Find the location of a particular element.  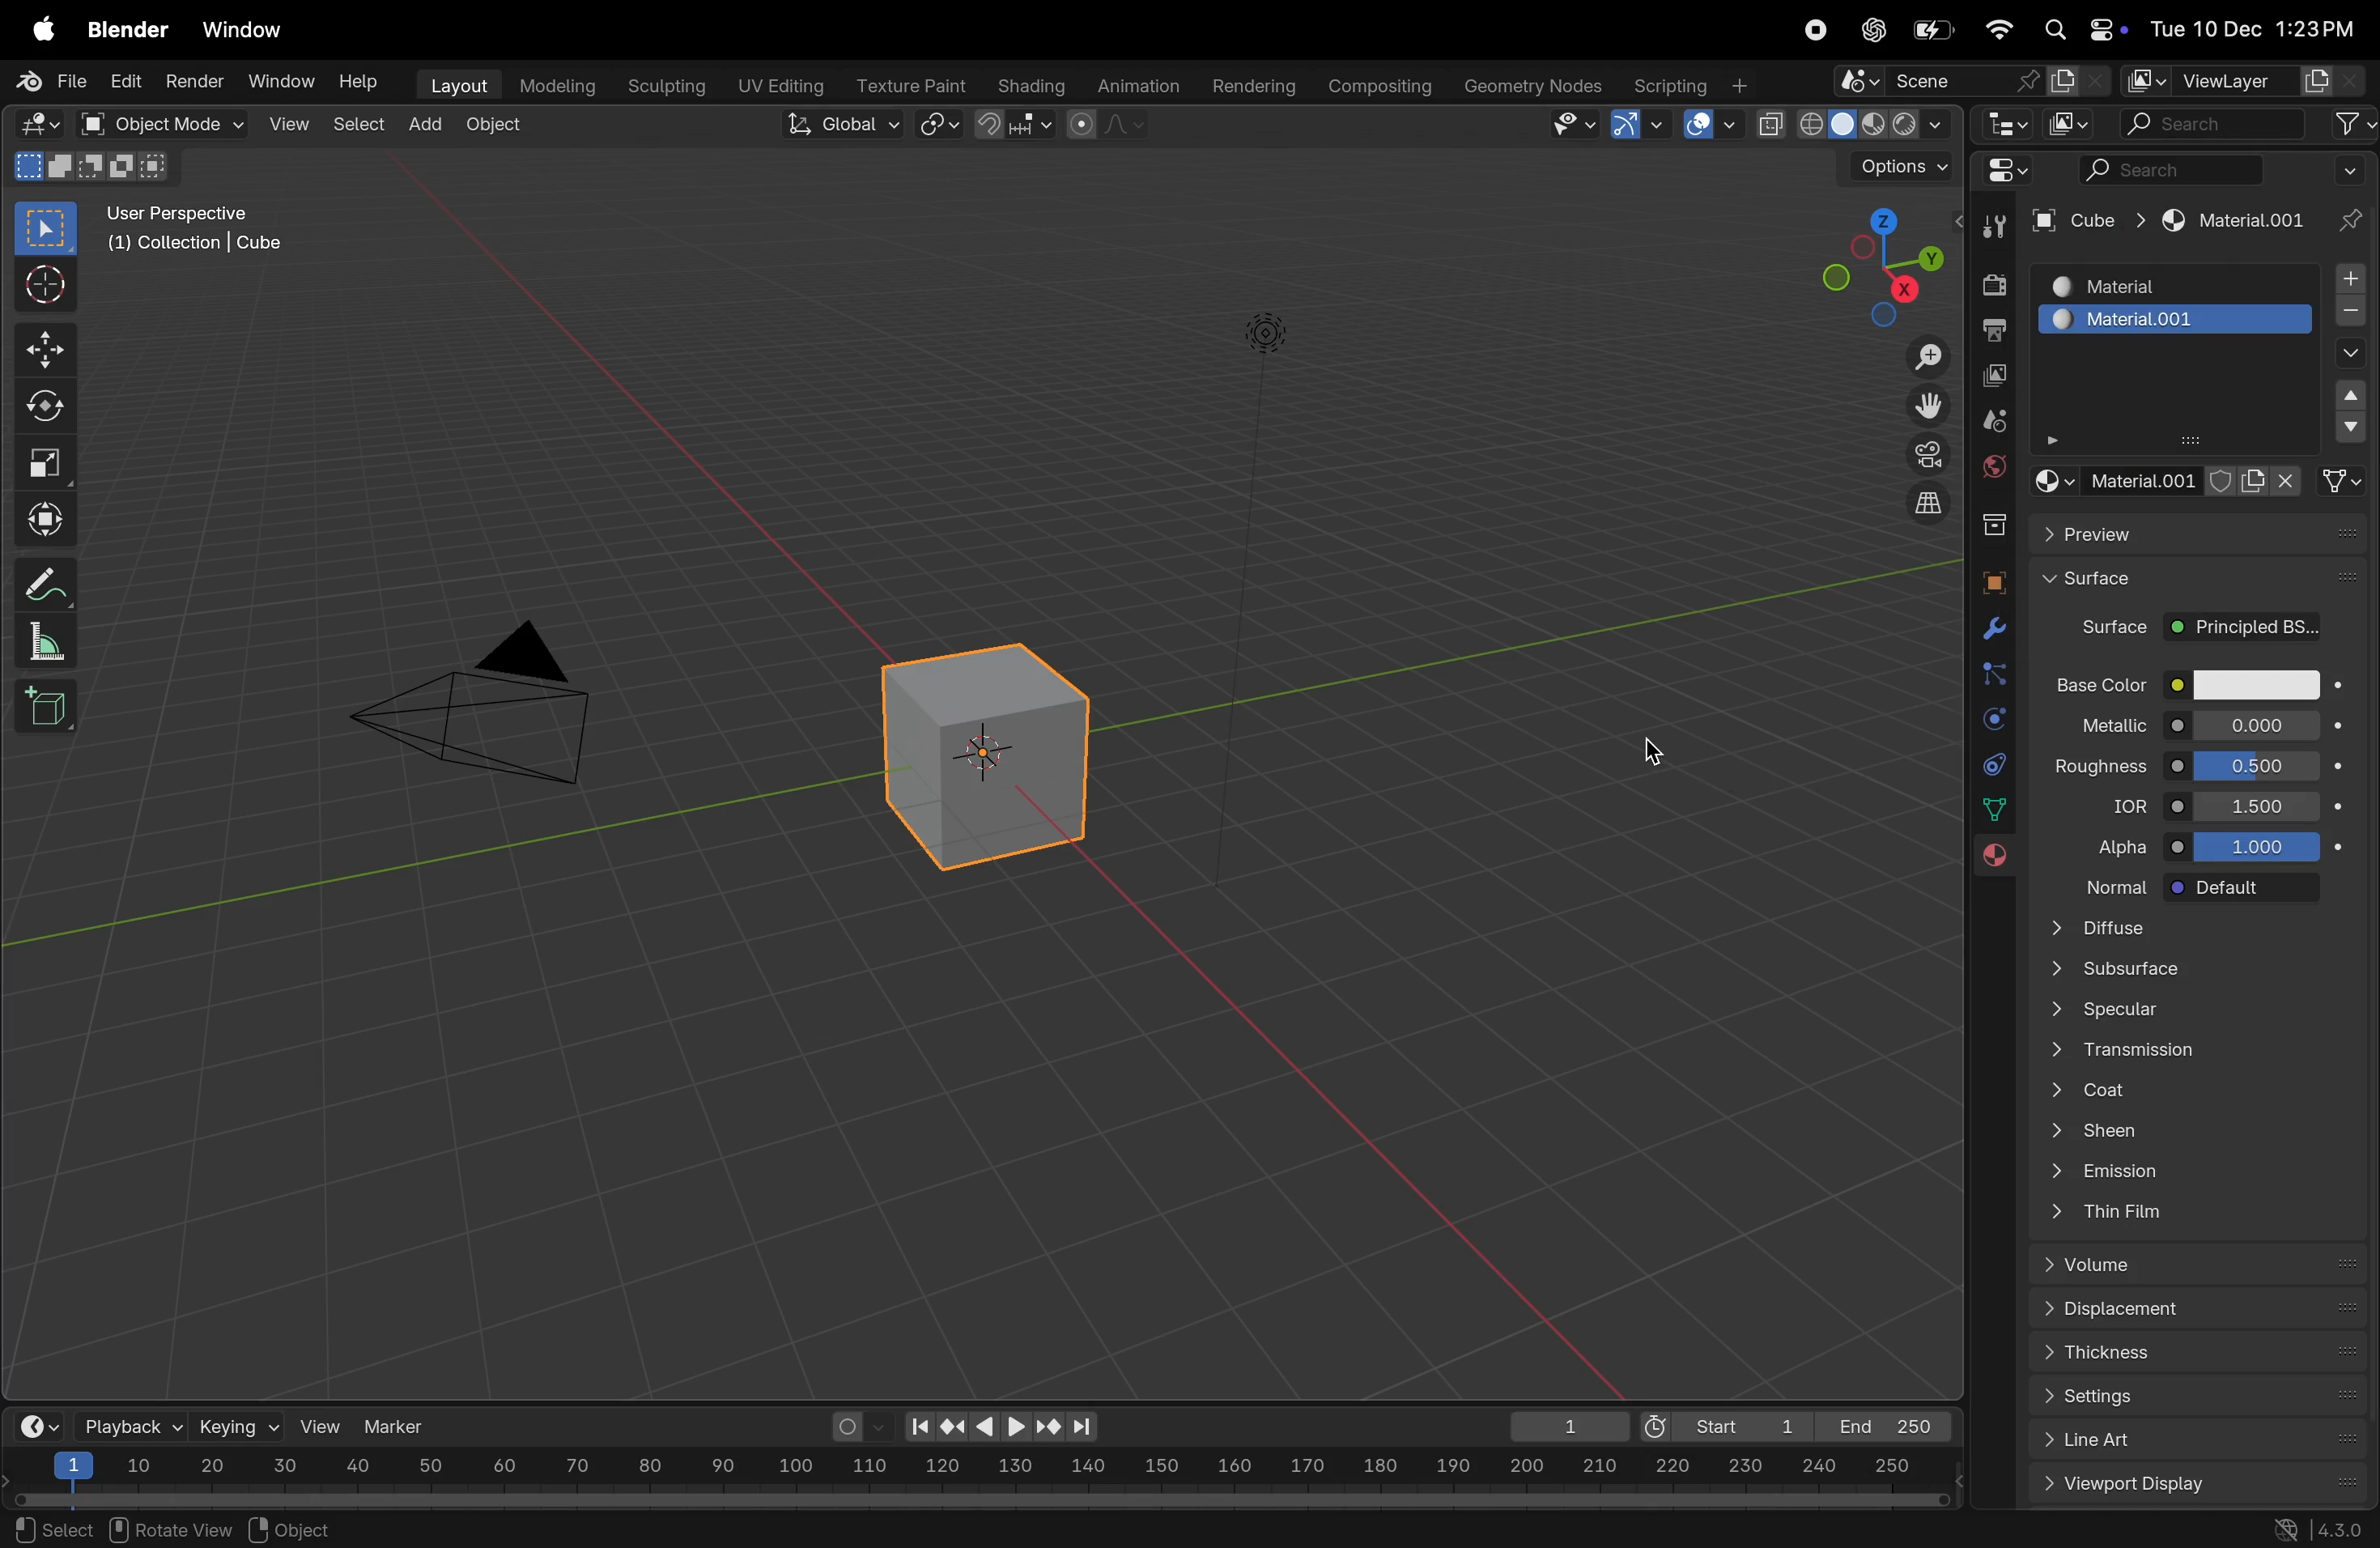

scene is located at coordinates (1994, 421).